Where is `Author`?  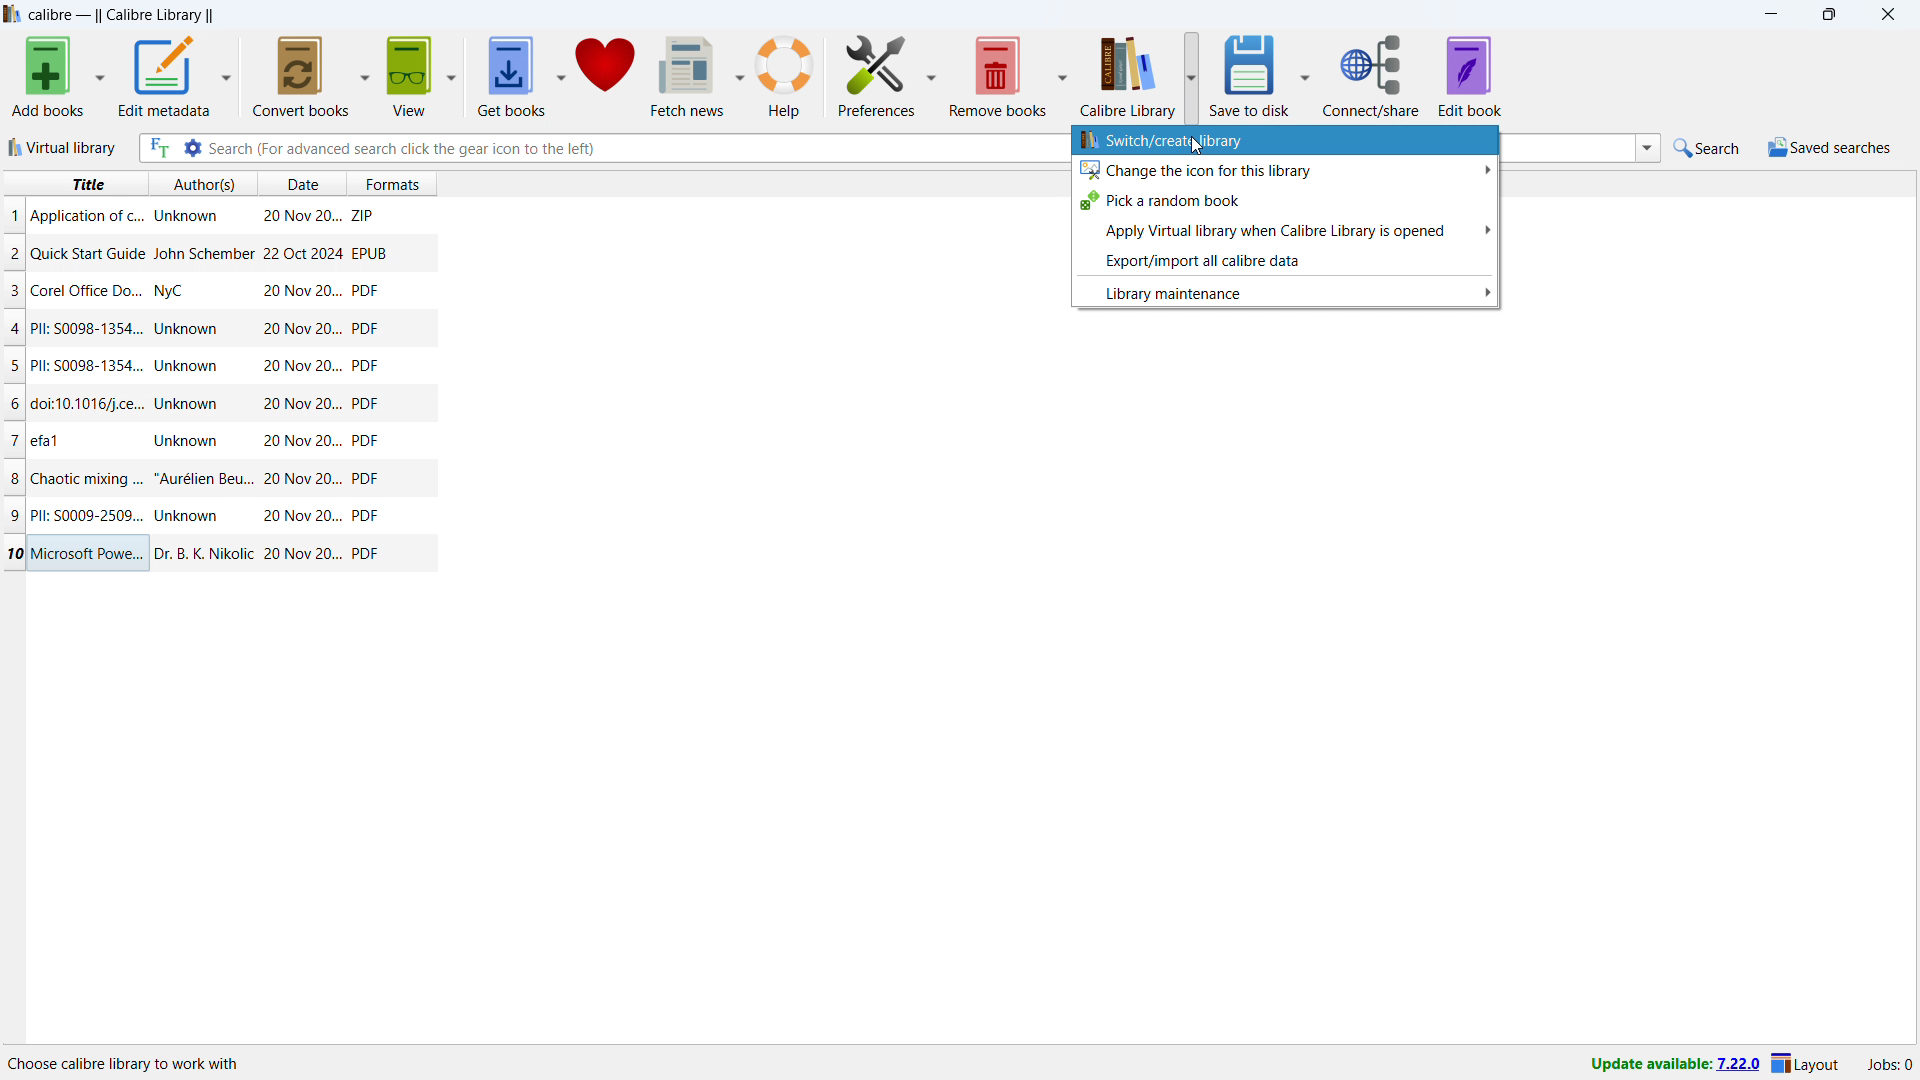
Author is located at coordinates (190, 403).